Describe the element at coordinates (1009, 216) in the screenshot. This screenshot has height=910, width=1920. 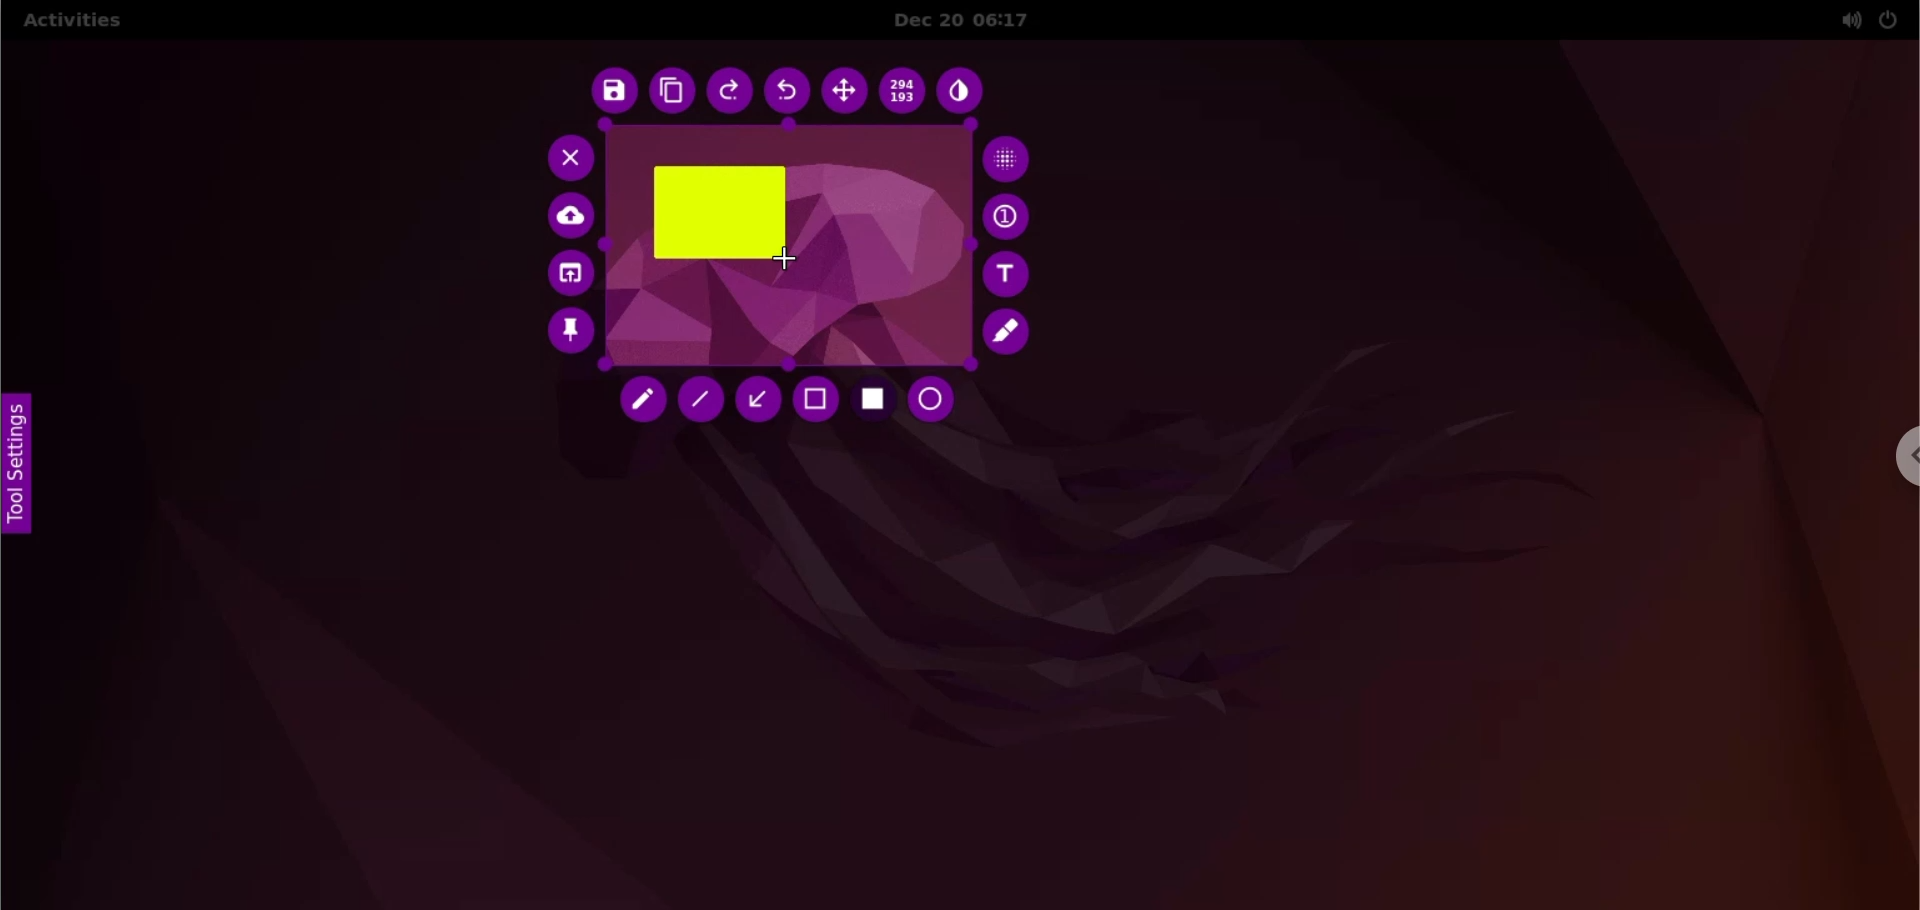
I see `auto increment` at that location.